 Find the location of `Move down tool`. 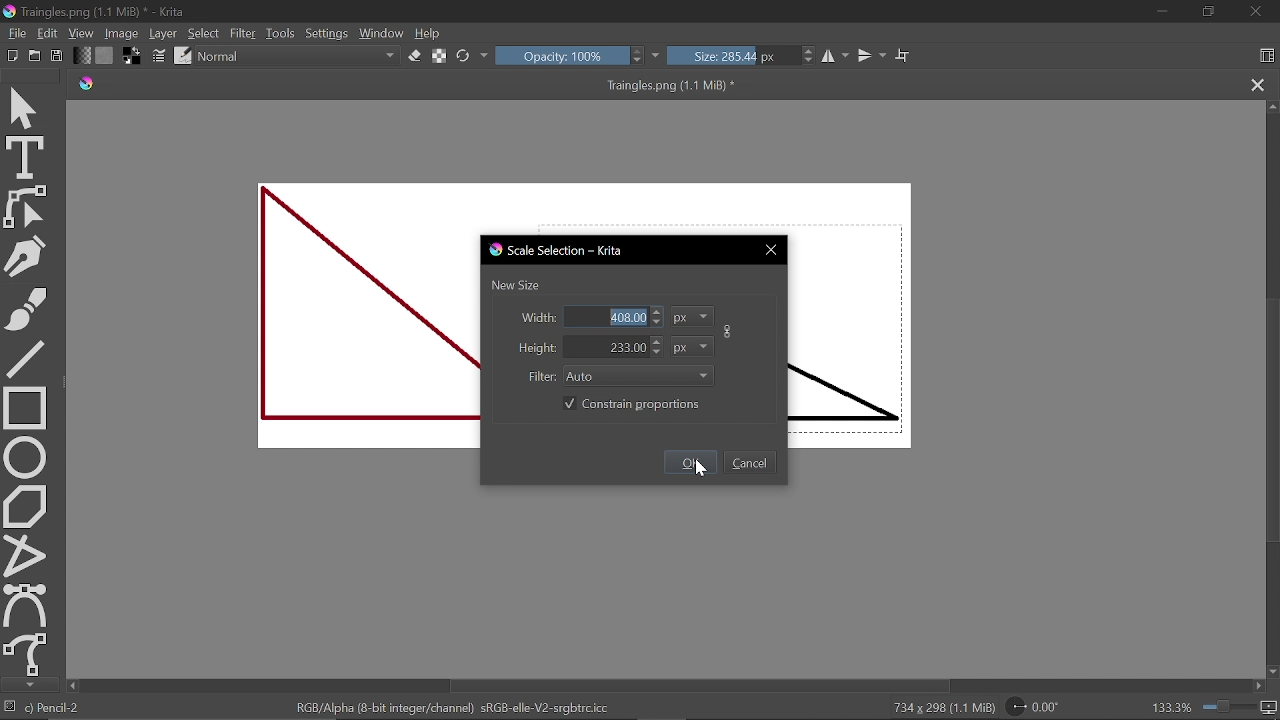

Move down tool is located at coordinates (27, 685).